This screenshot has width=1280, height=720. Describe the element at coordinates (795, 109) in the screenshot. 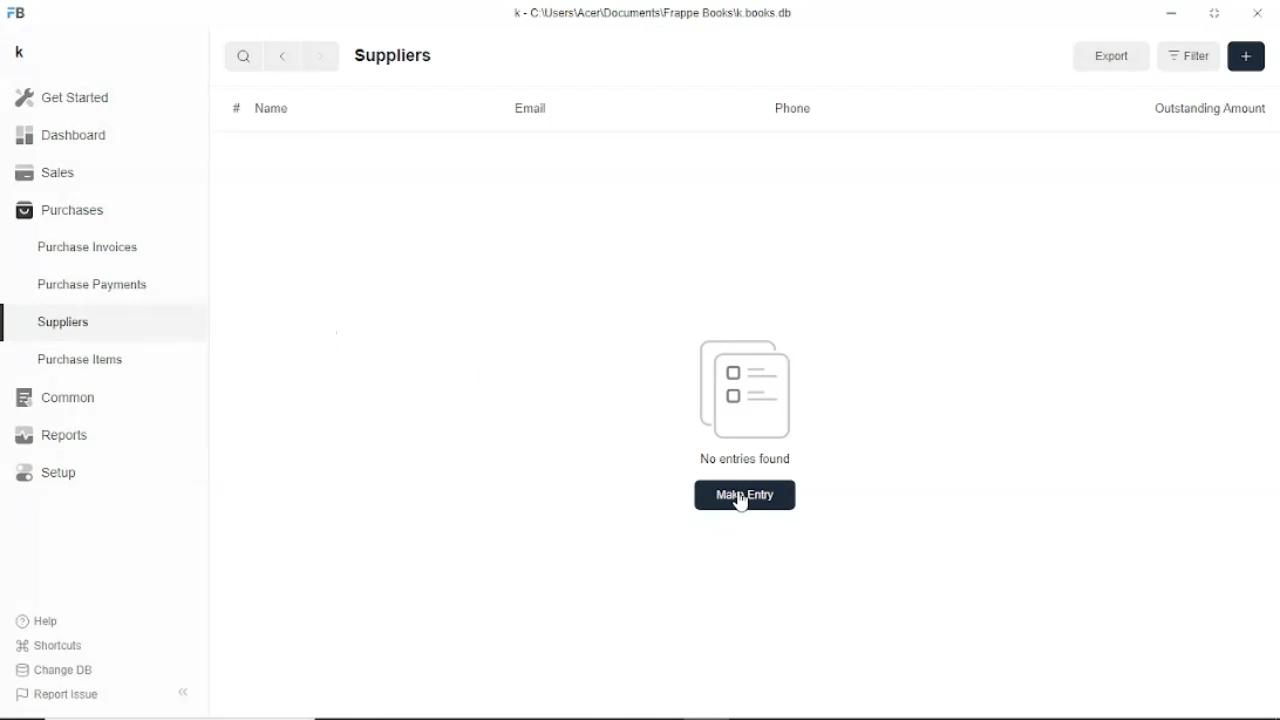

I see `Phone` at that location.